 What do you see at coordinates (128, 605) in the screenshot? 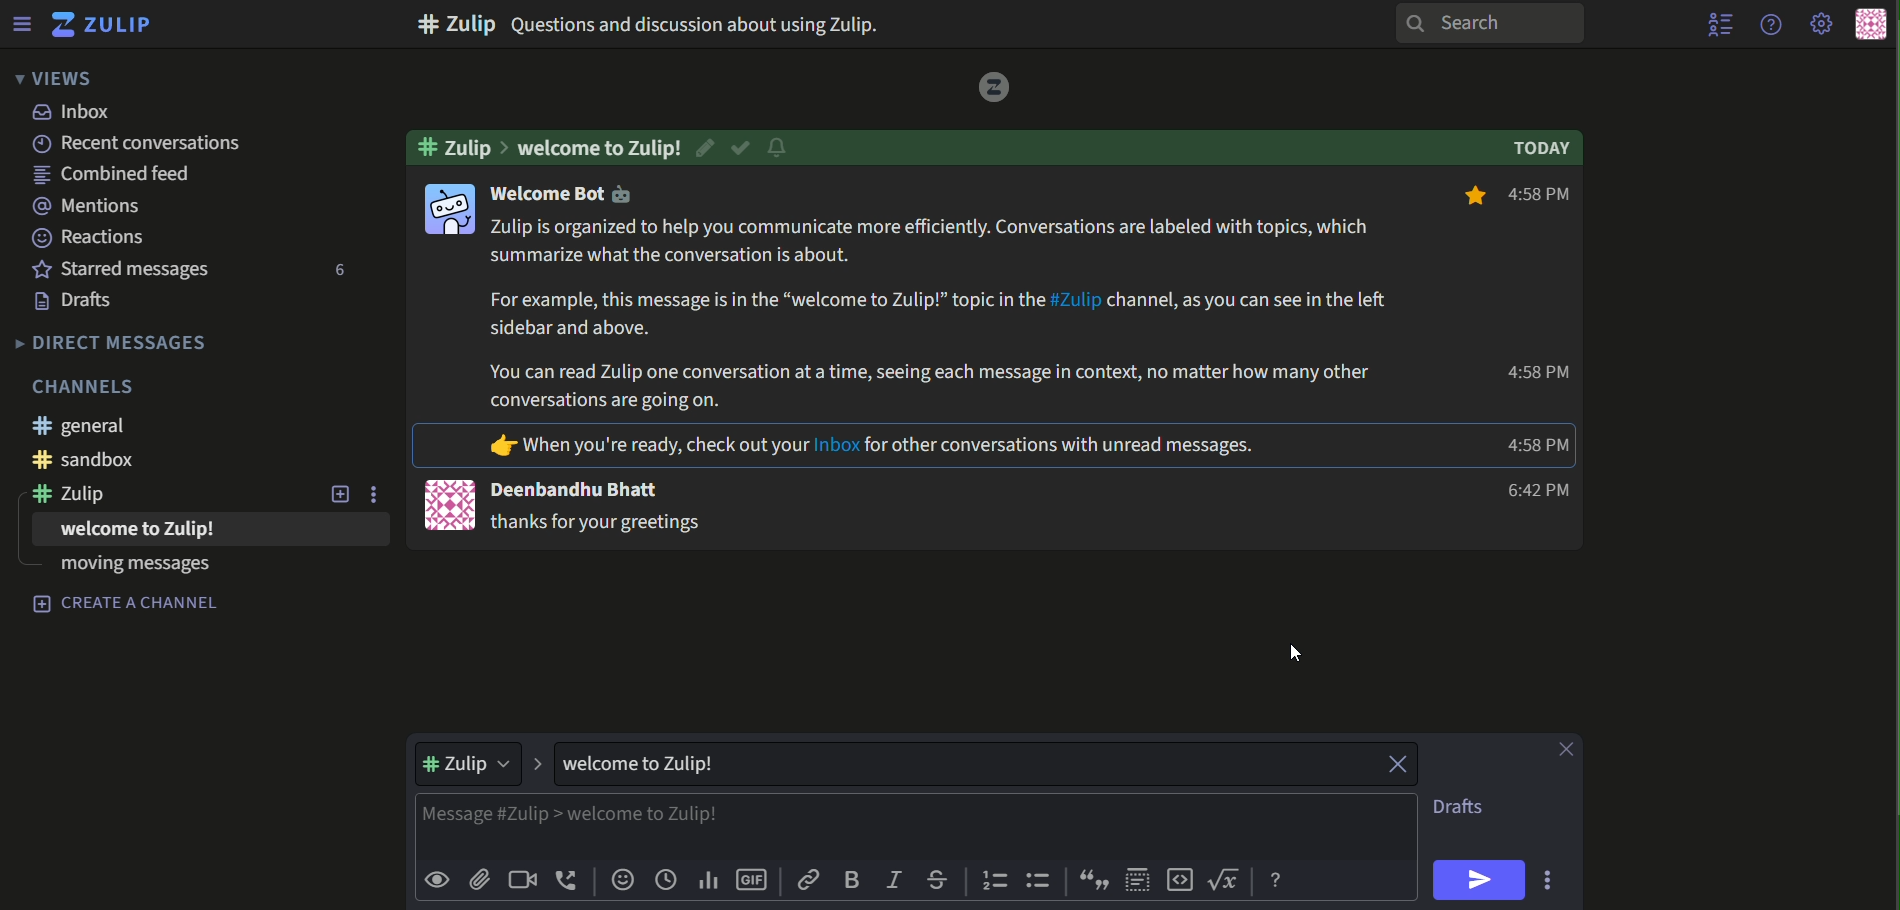
I see `Text` at bounding box center [128, 605].